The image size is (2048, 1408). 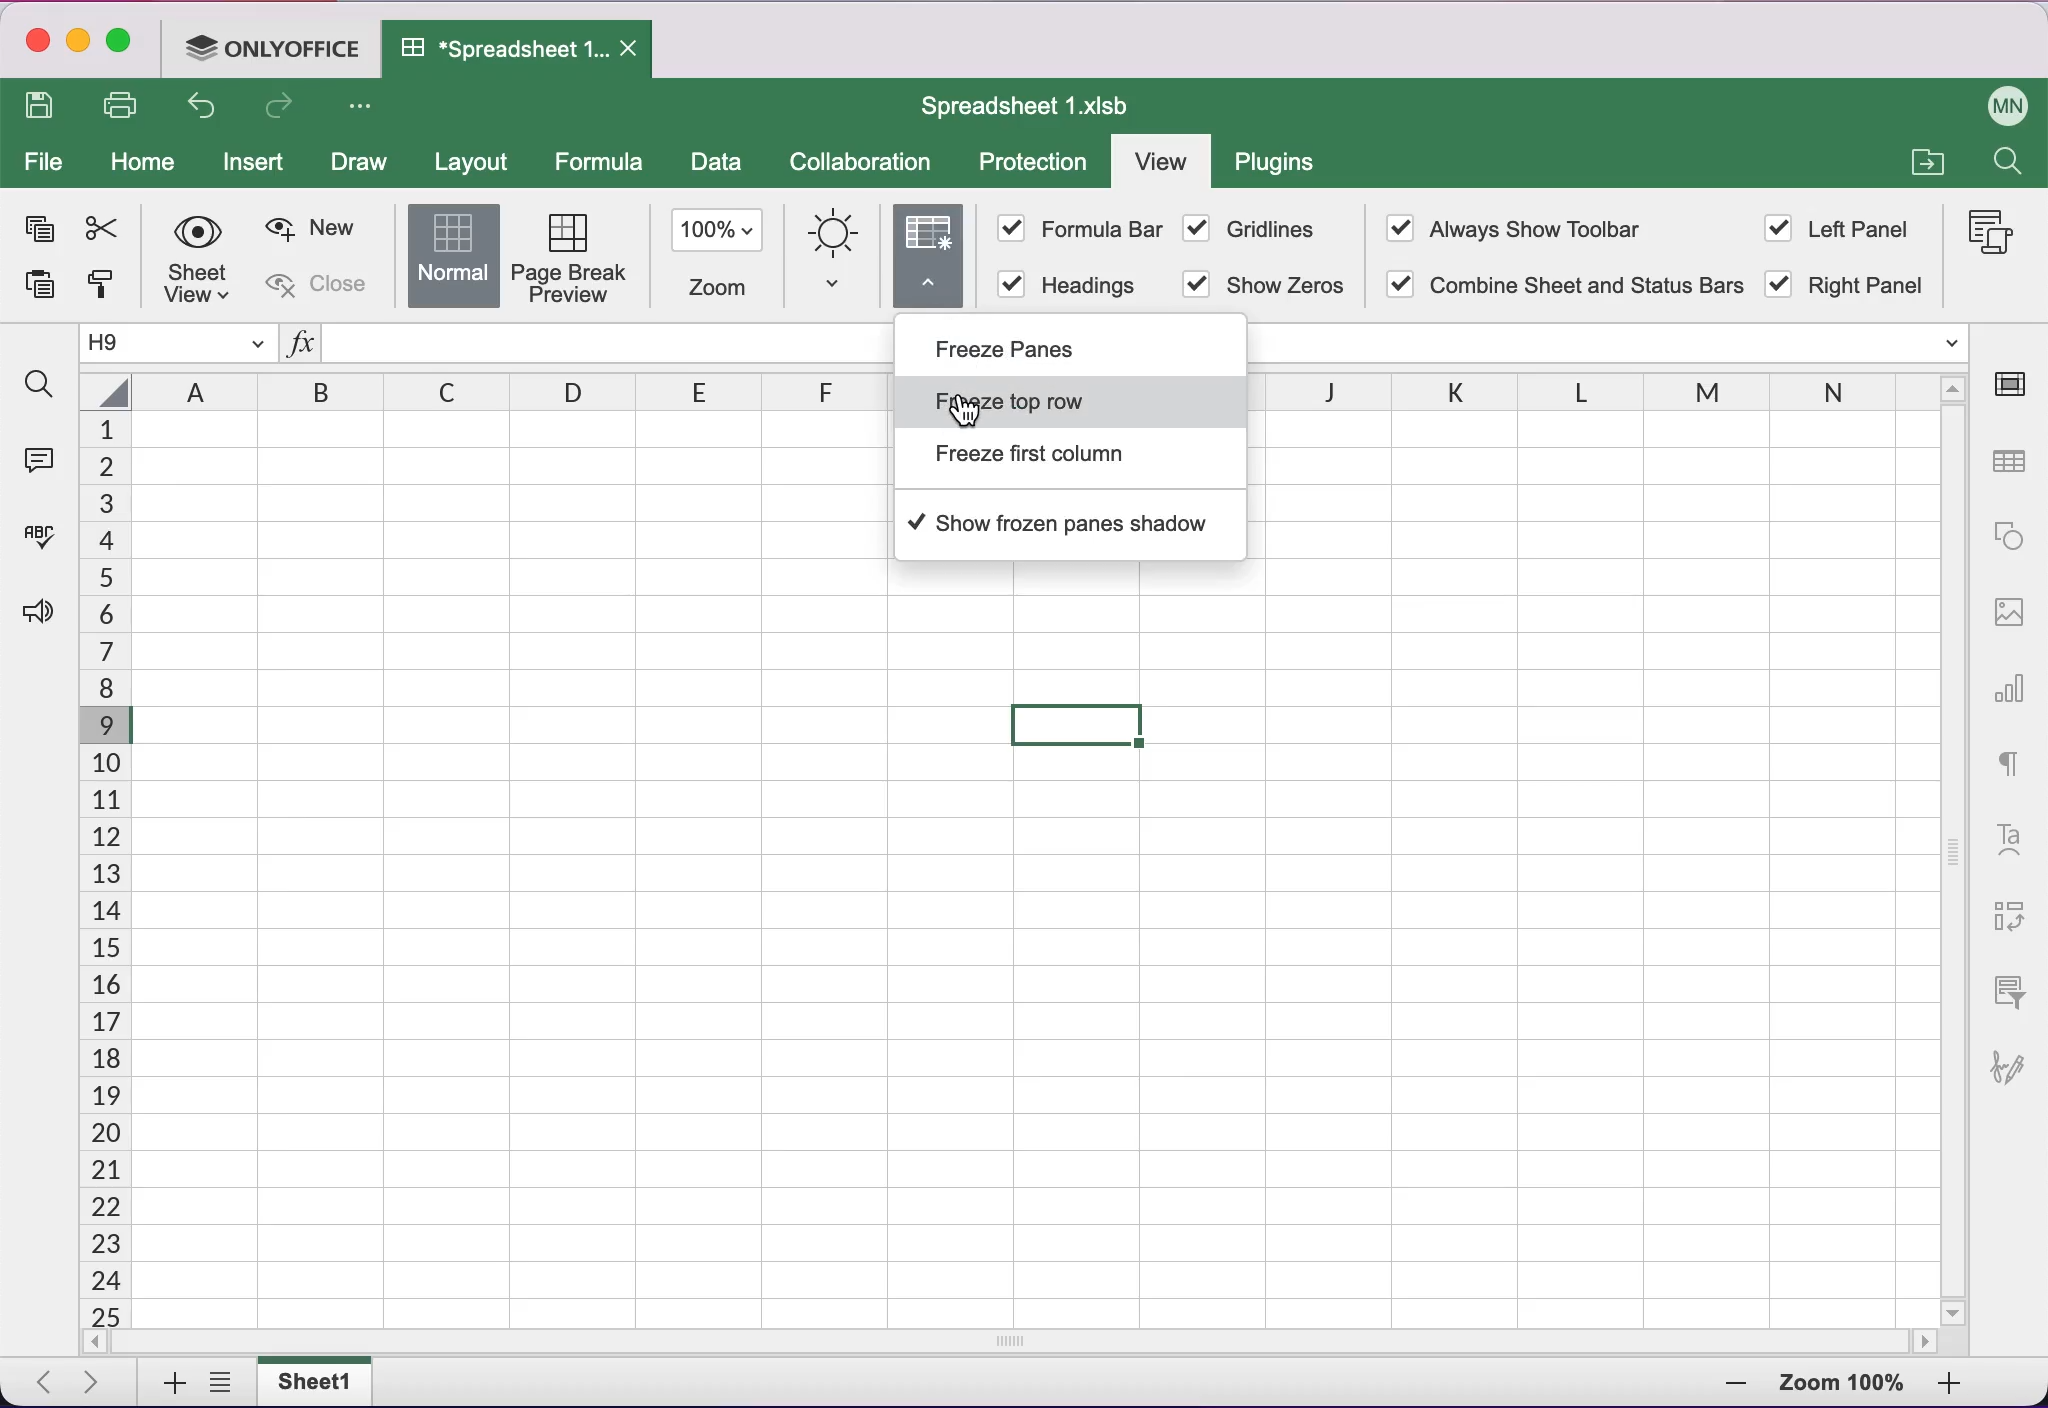 What do you see at coordinates (867, 165) in the screenshot?
I see `collaboration` at bounding box center [867, 165].